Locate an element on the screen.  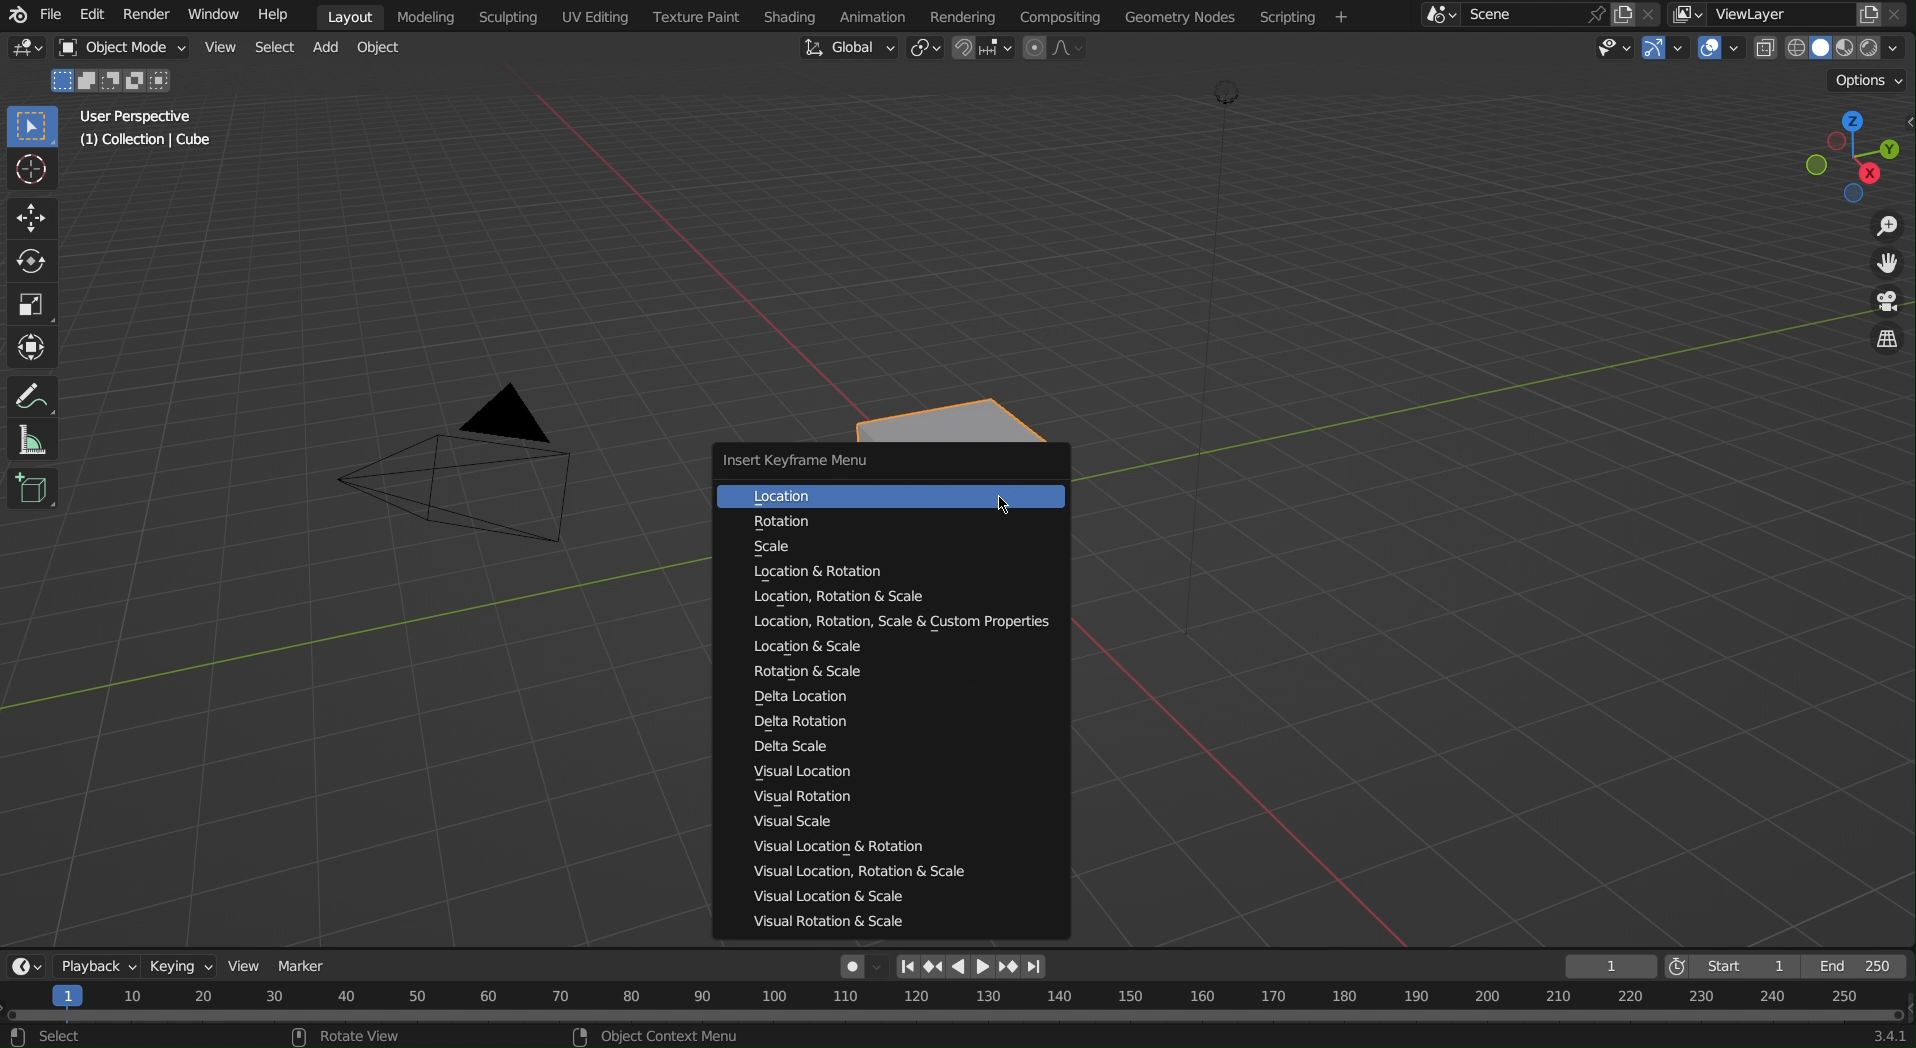
User Perspective is located at coordinates (136, 117).